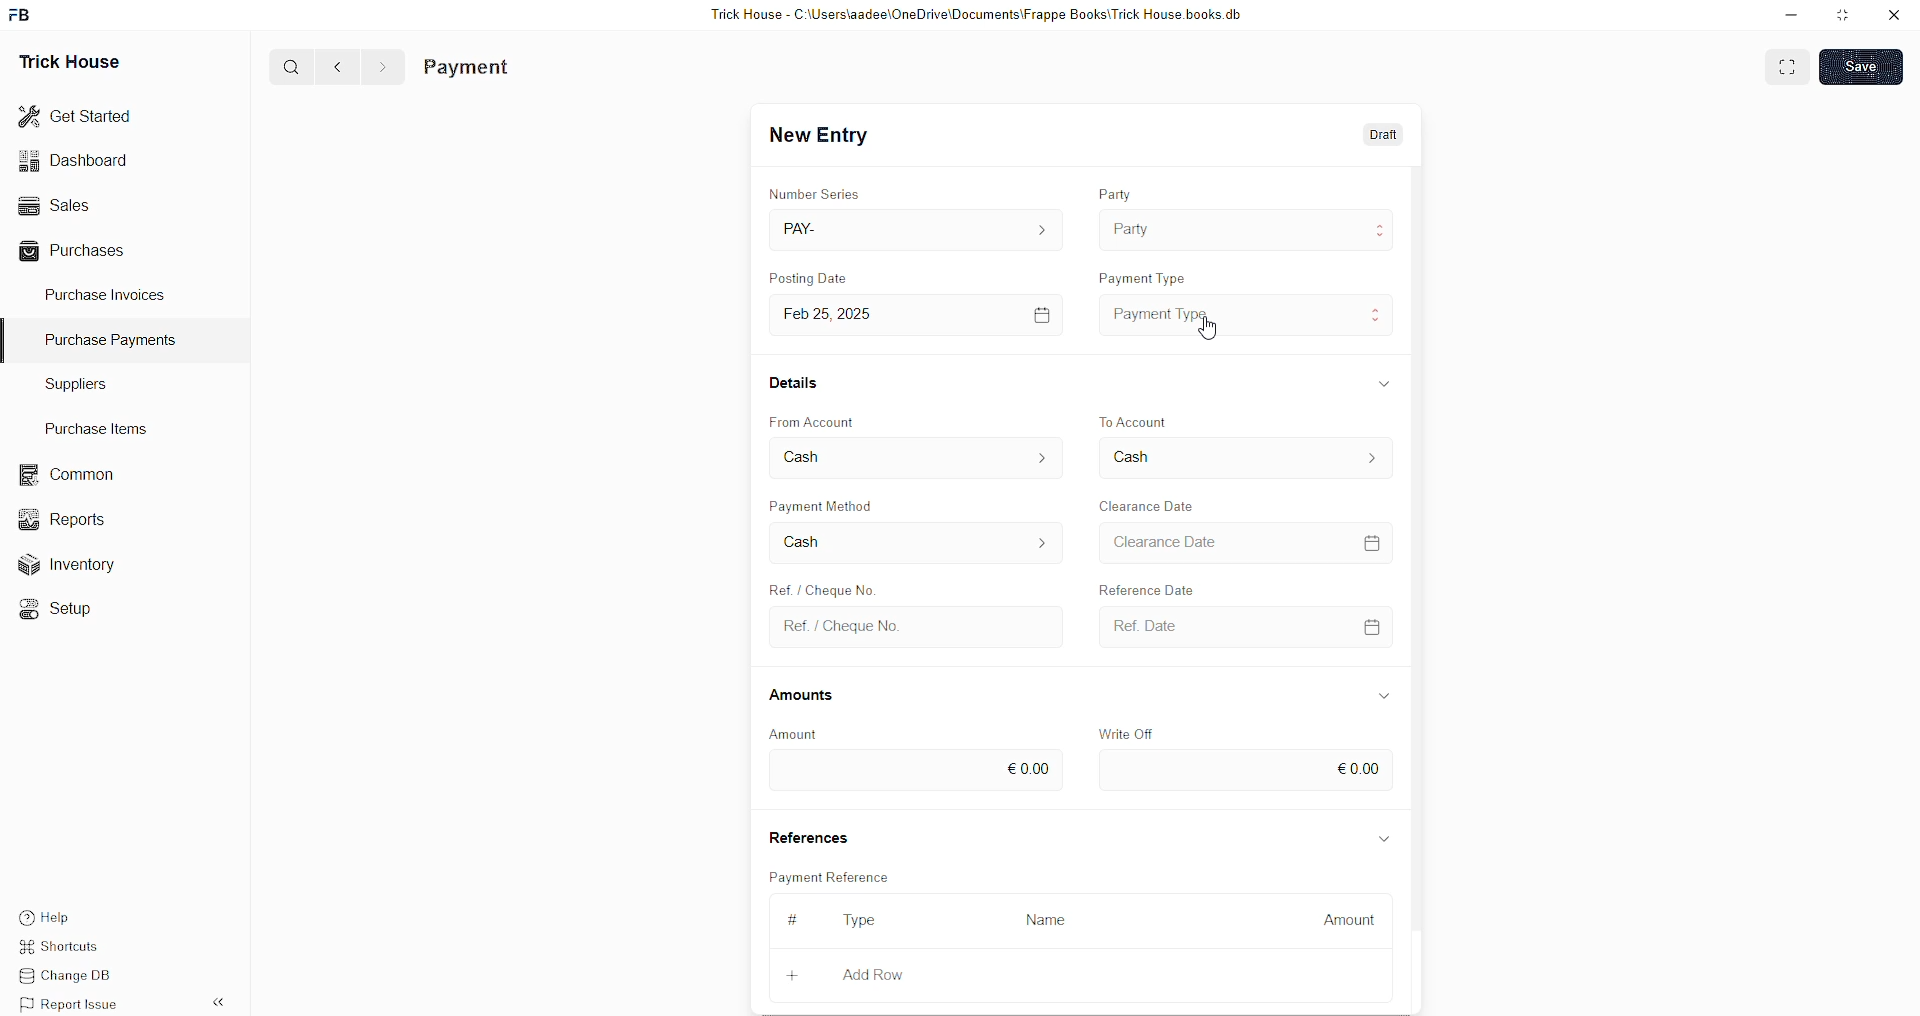 This screenshot has height=1016, width=1920. I want to click on close, so click(1894, 15).